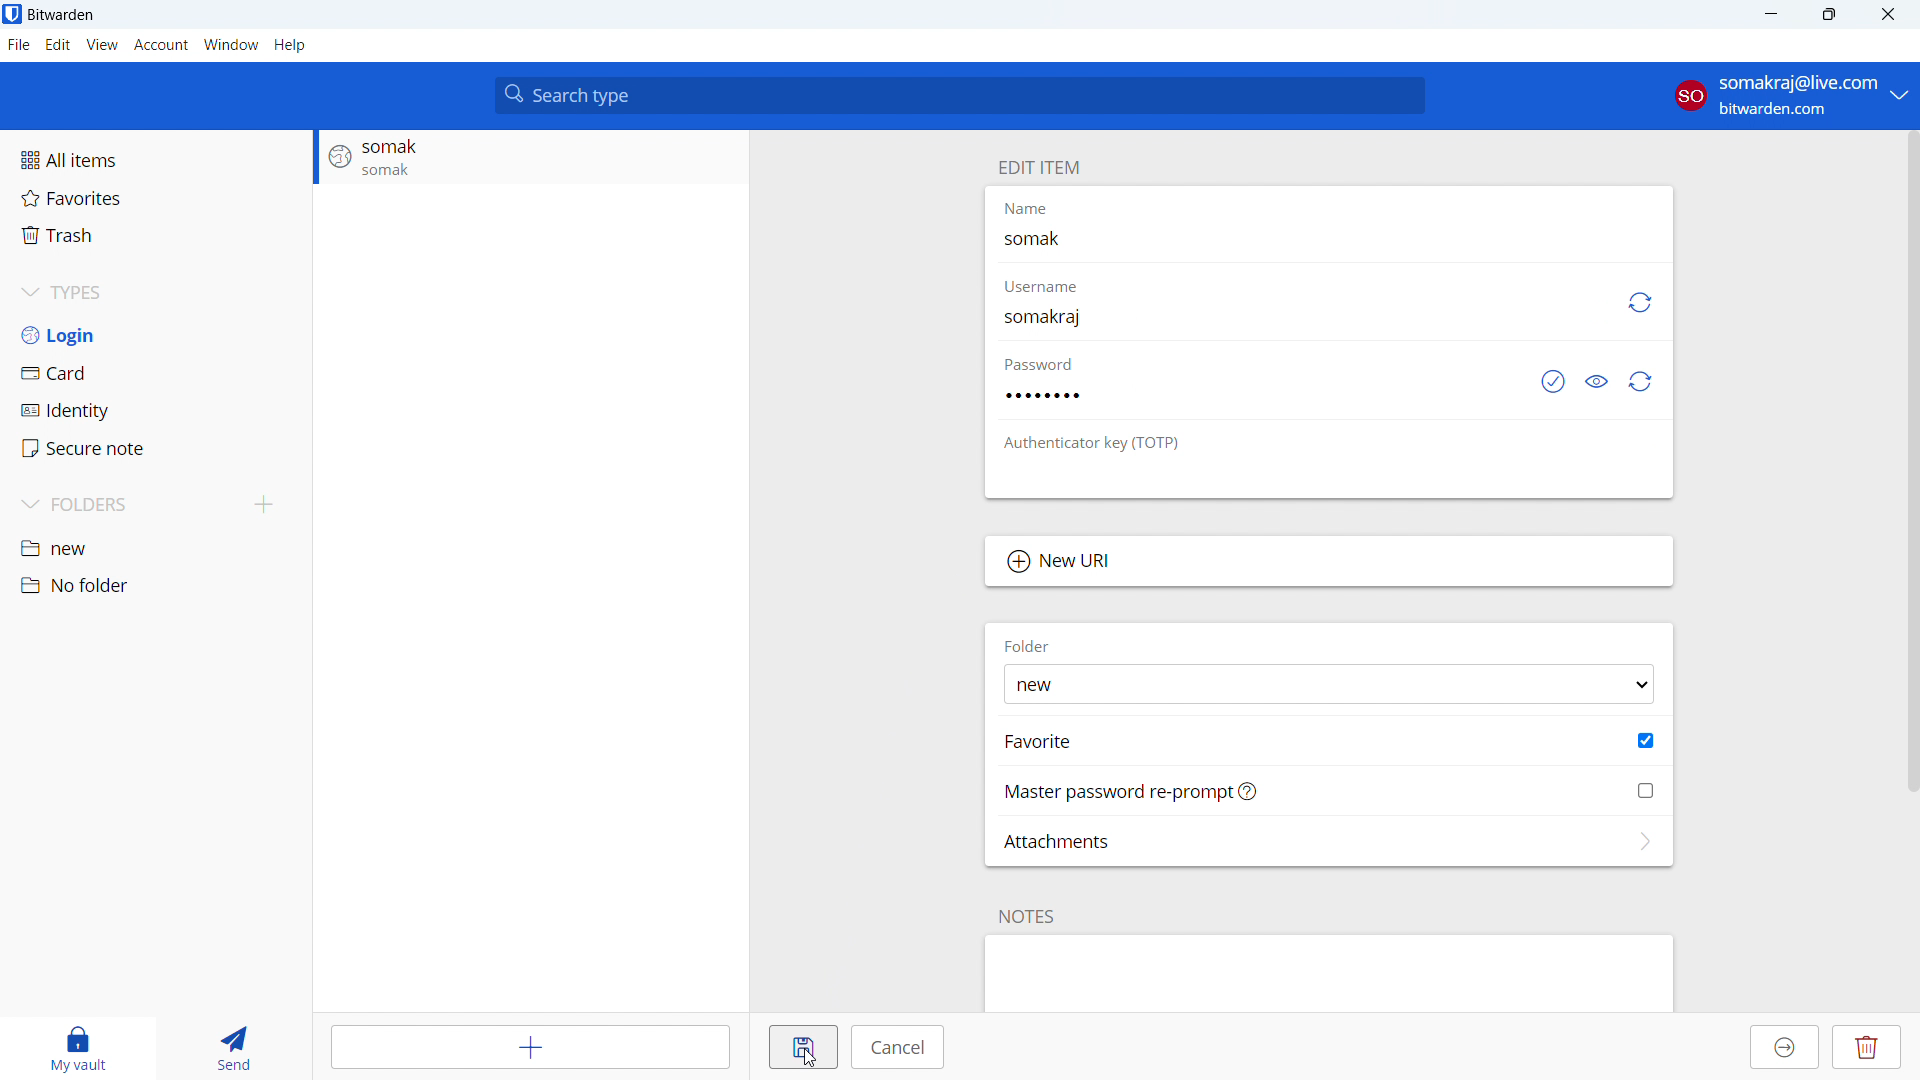 The image size is (1920, 1080). Describe the element at coordinates (289, 44) in the screenshot. I see `help` at that location.